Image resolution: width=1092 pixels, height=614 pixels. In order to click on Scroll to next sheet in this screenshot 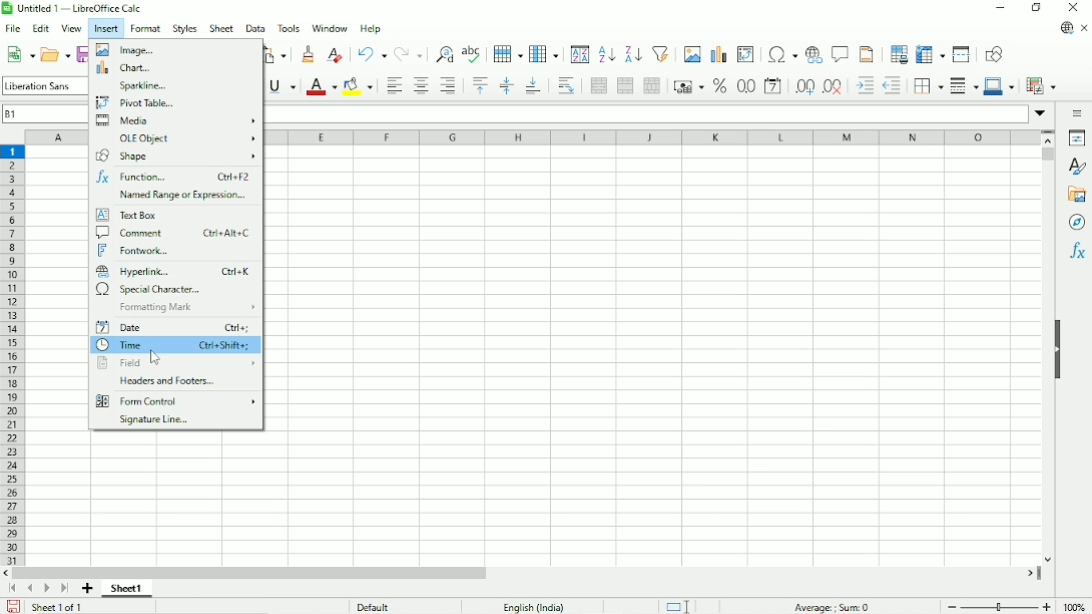, I will do `click(46, 589)`.